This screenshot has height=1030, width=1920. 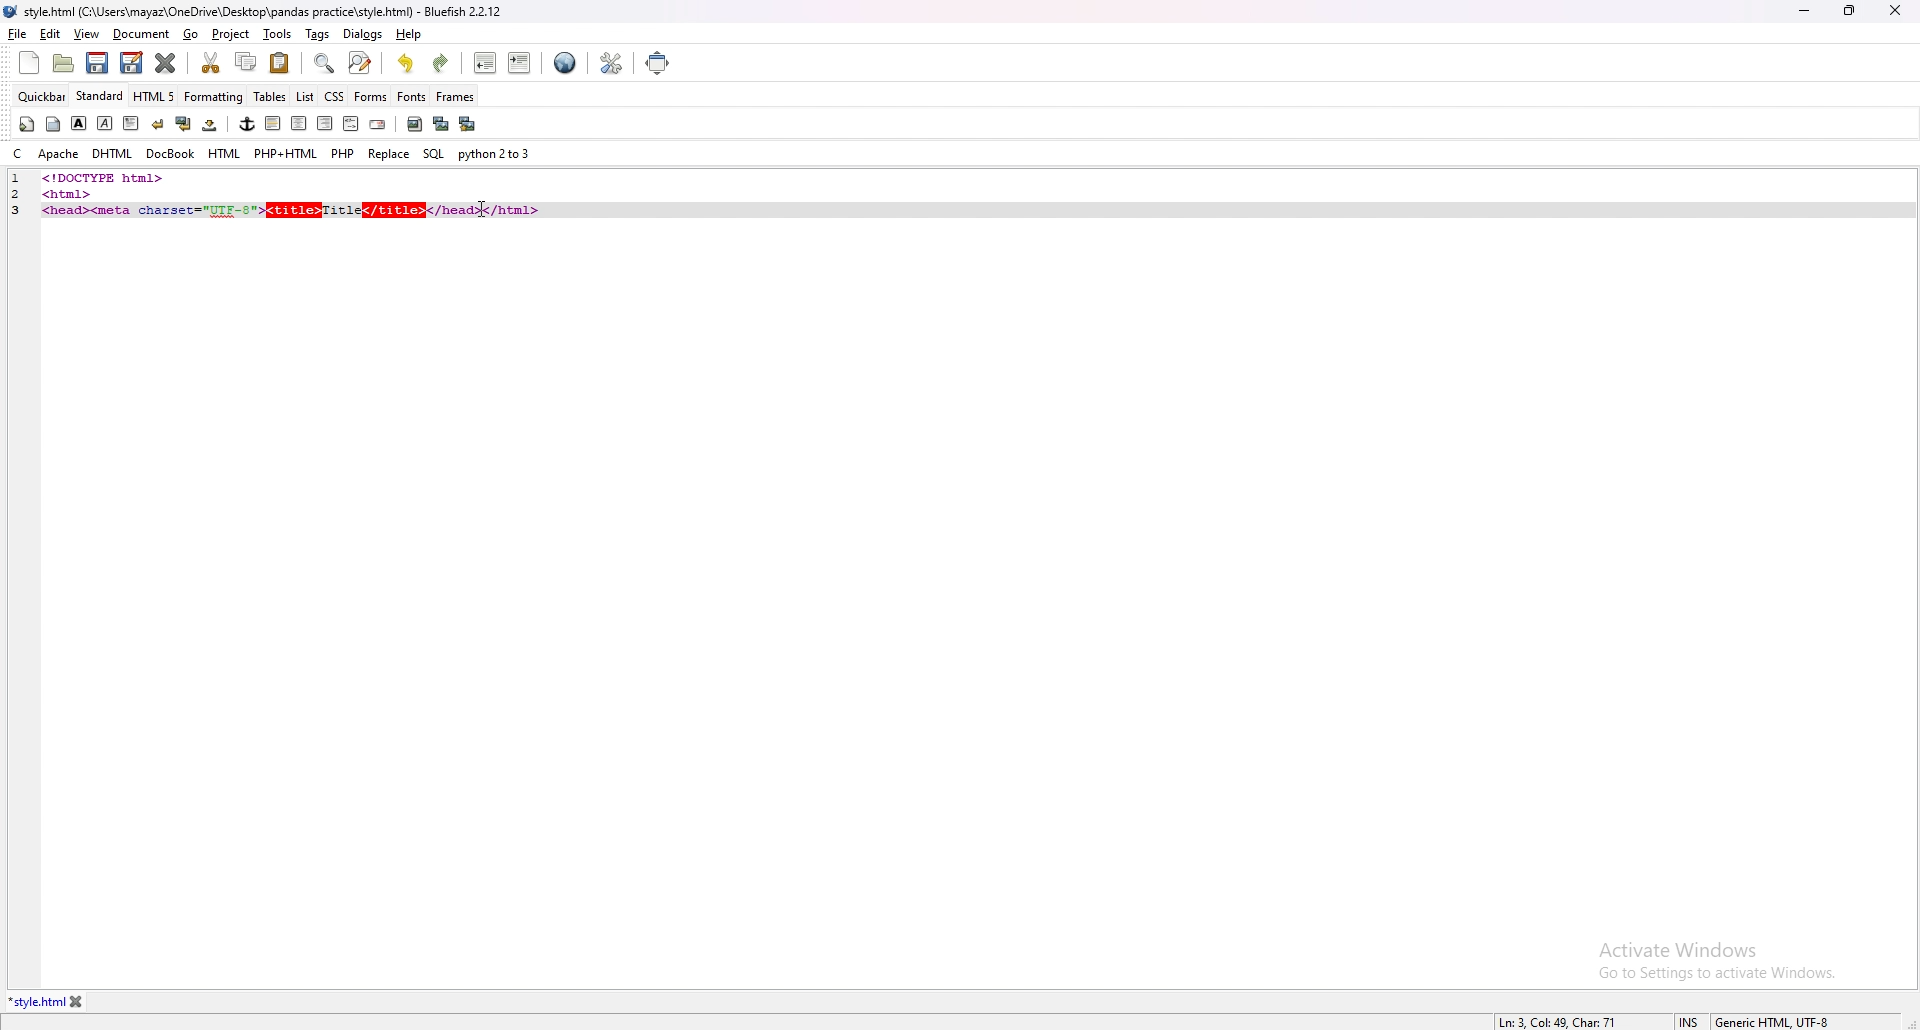 I want to click on new, so click(x=29, y=63).